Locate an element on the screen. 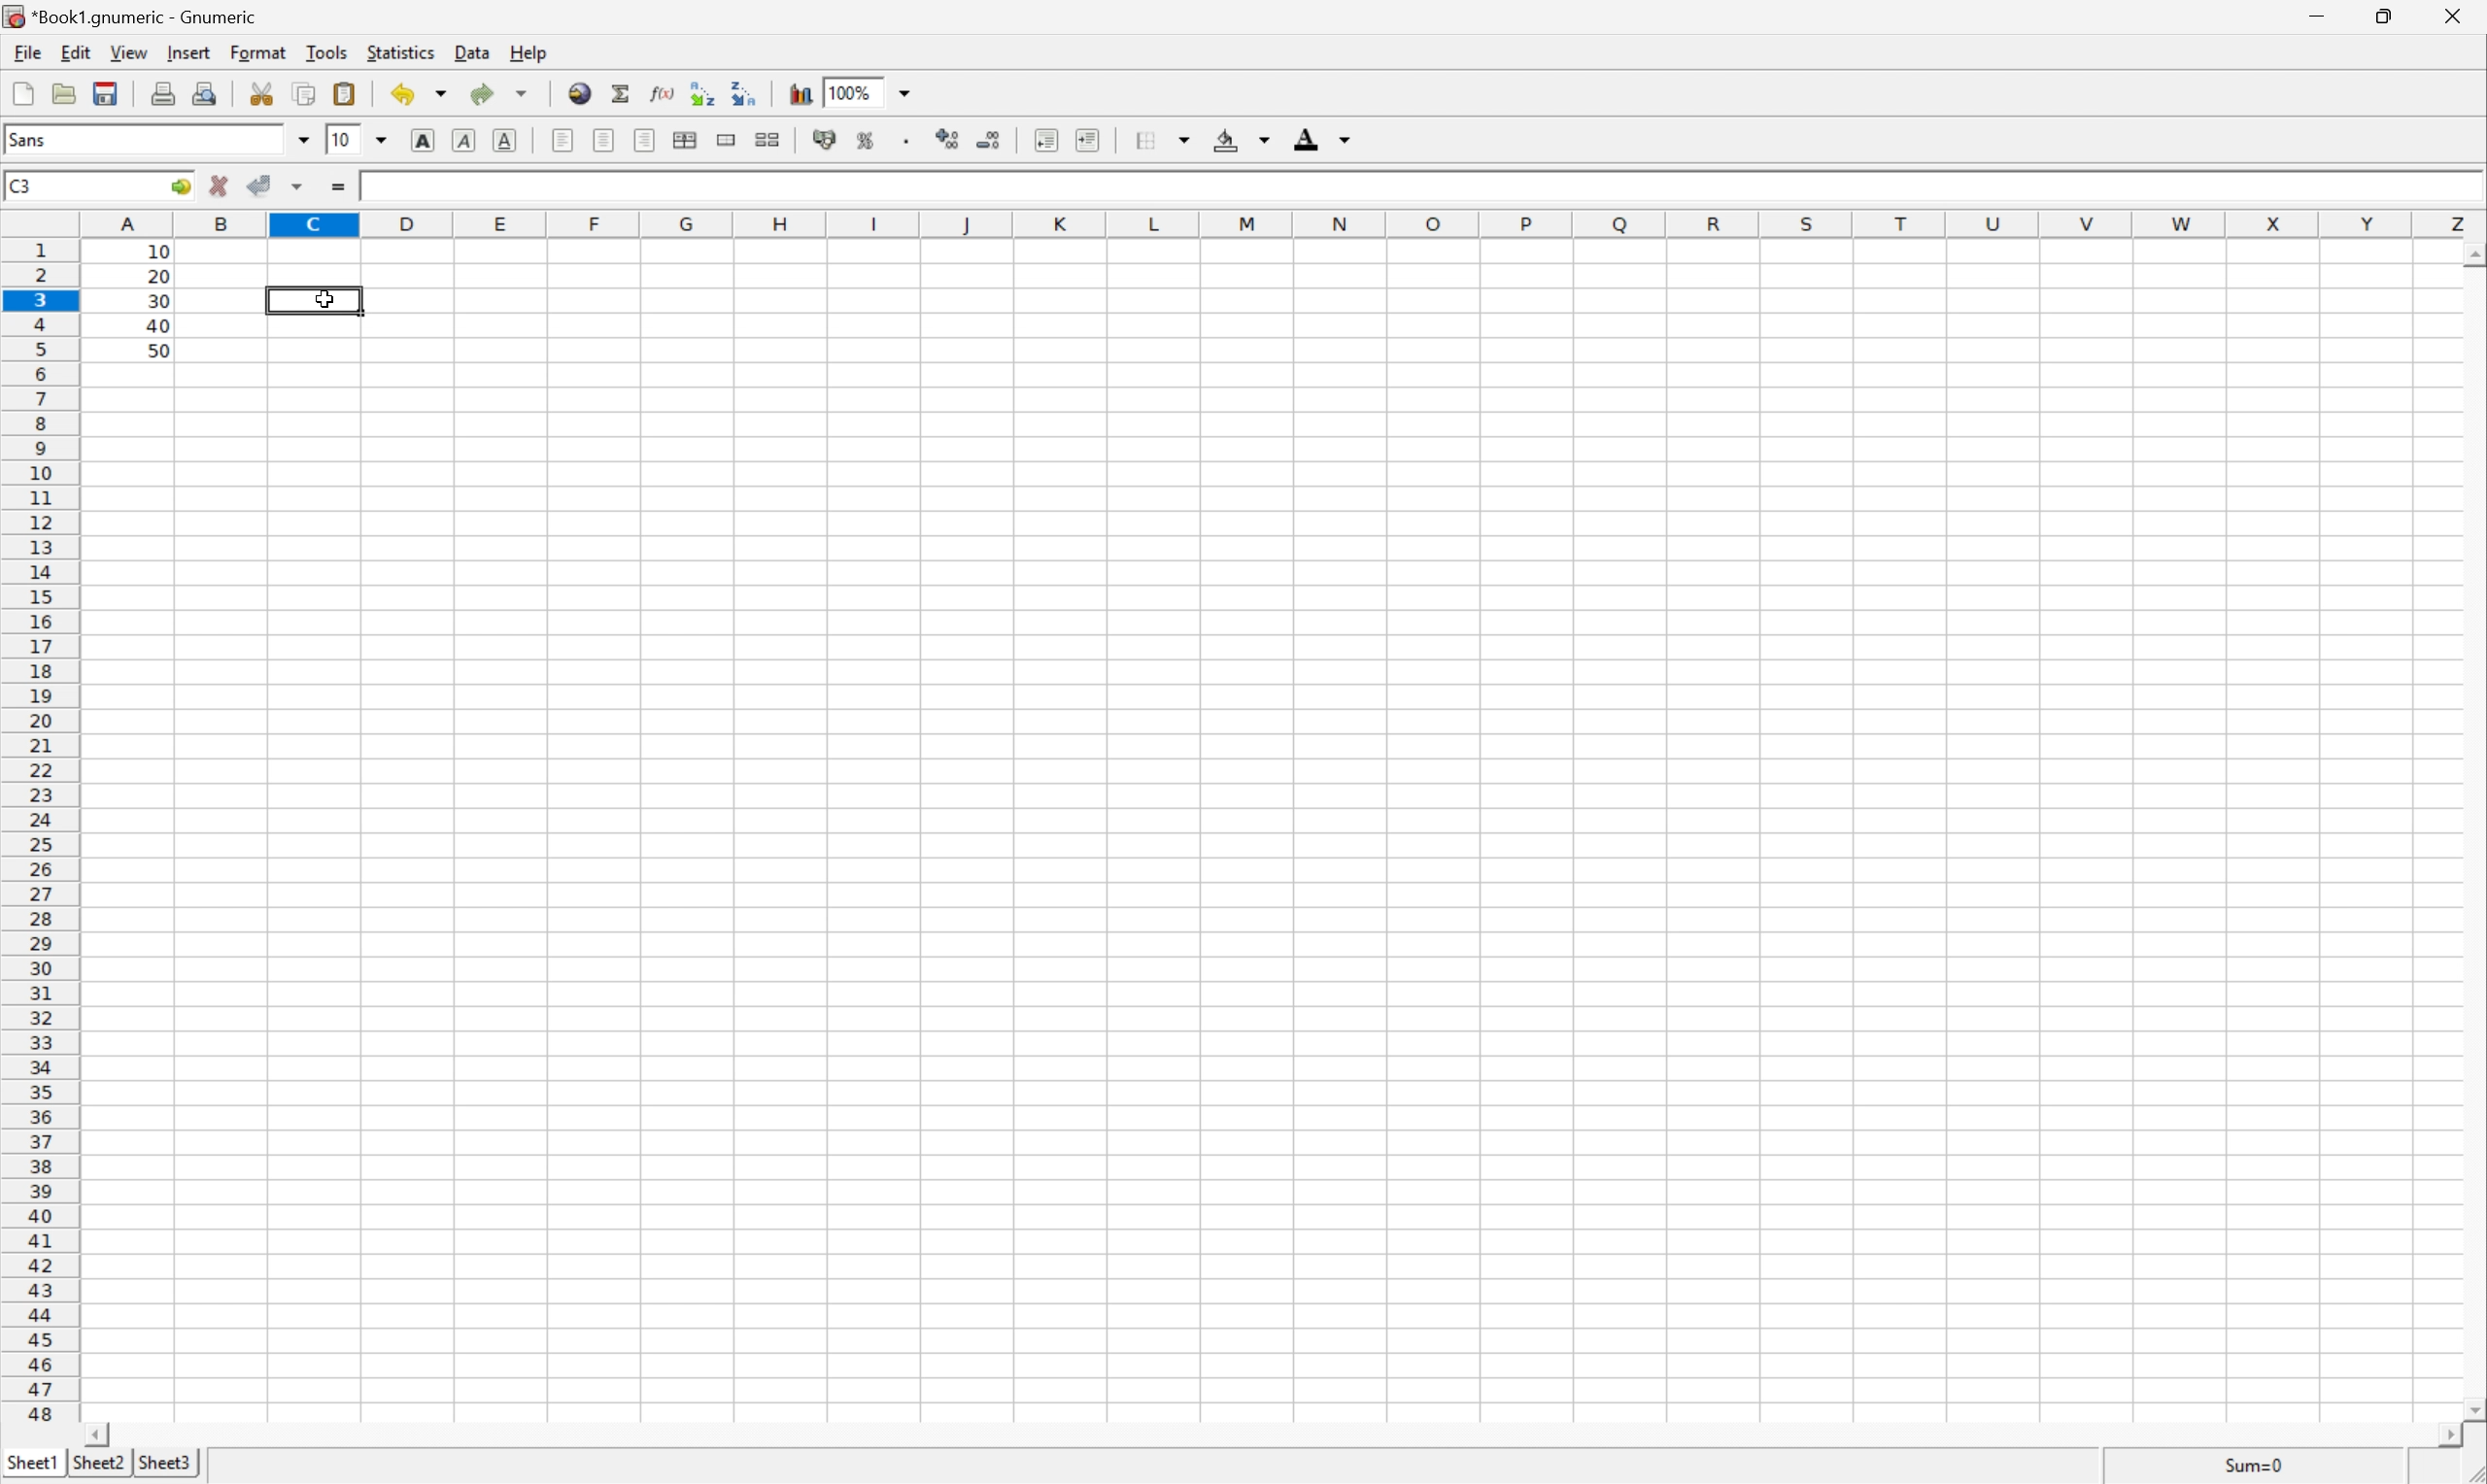 Image resolution: width=2487 pixels, height=1484 pixels. Format the selection as accounting is located at coordinates (824, 136).